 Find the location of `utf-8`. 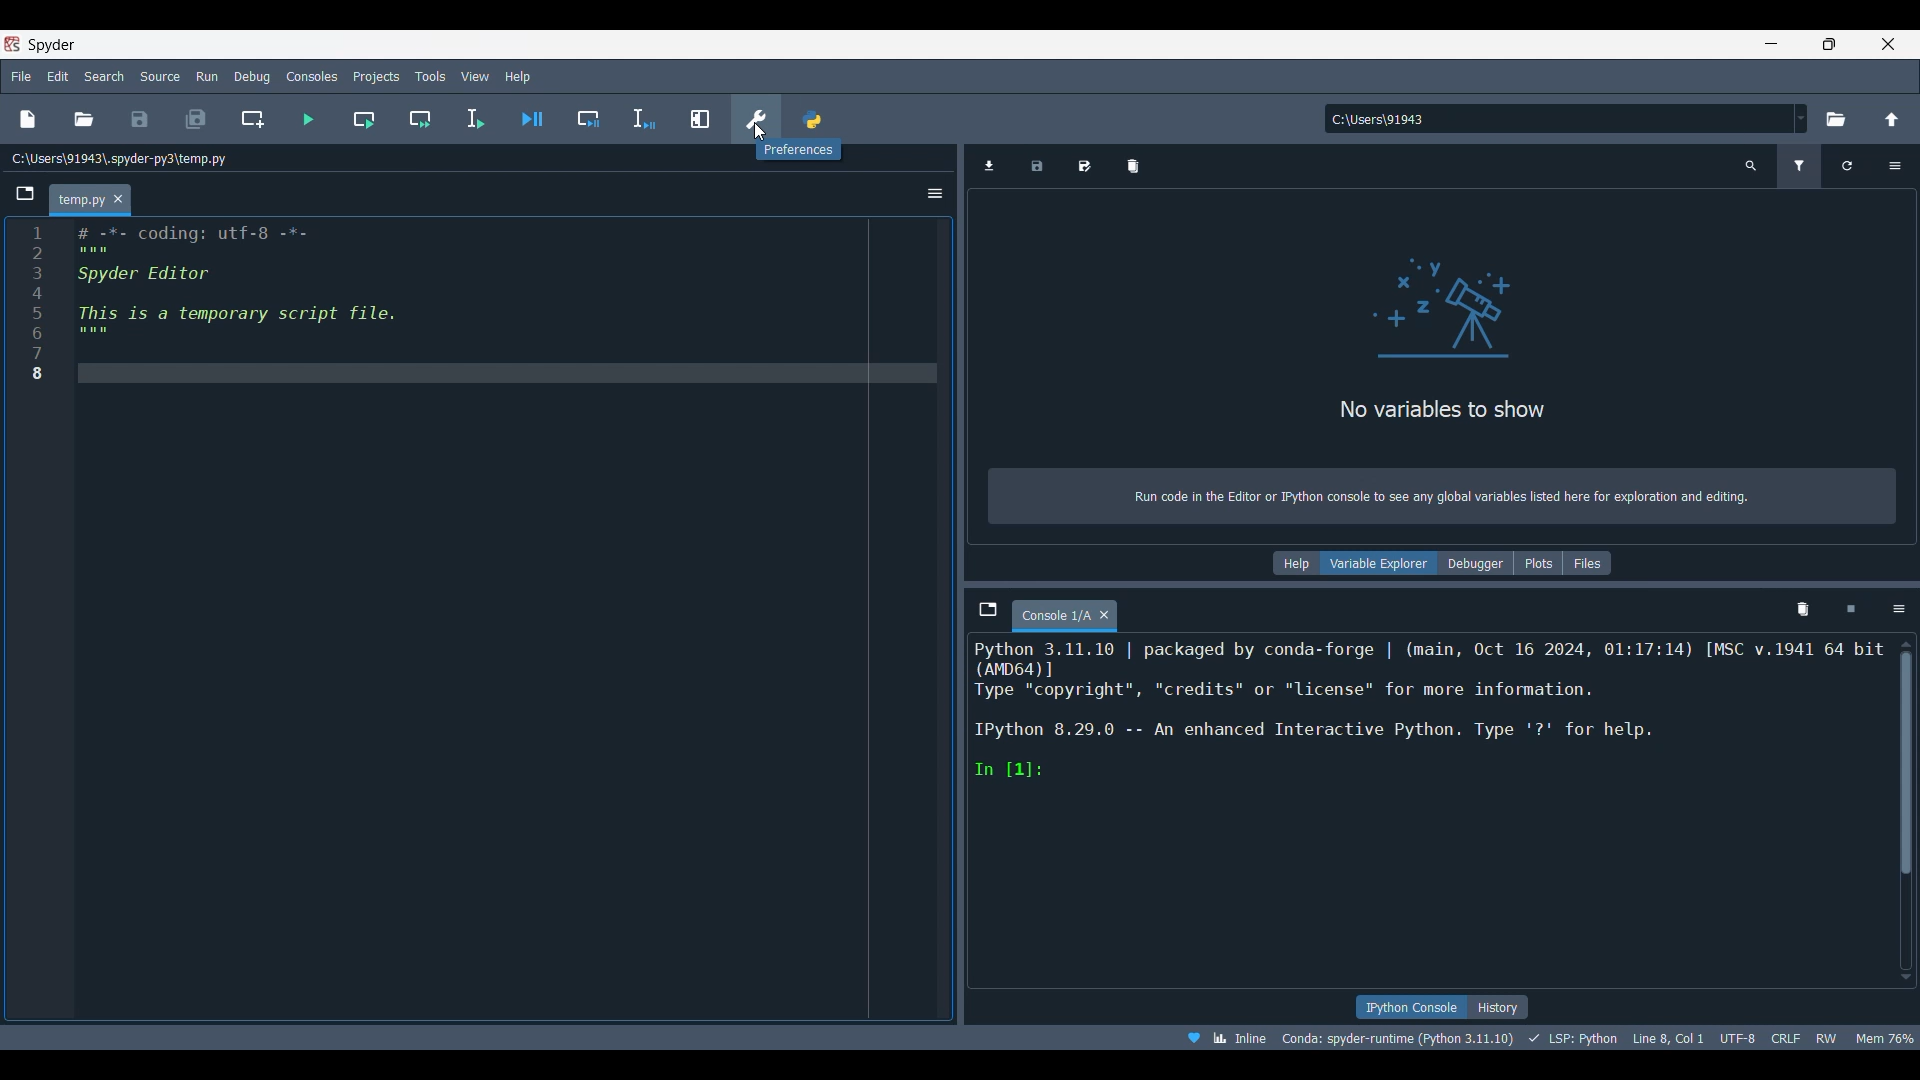

utf-8 is located at coordinates (1736, 1037).